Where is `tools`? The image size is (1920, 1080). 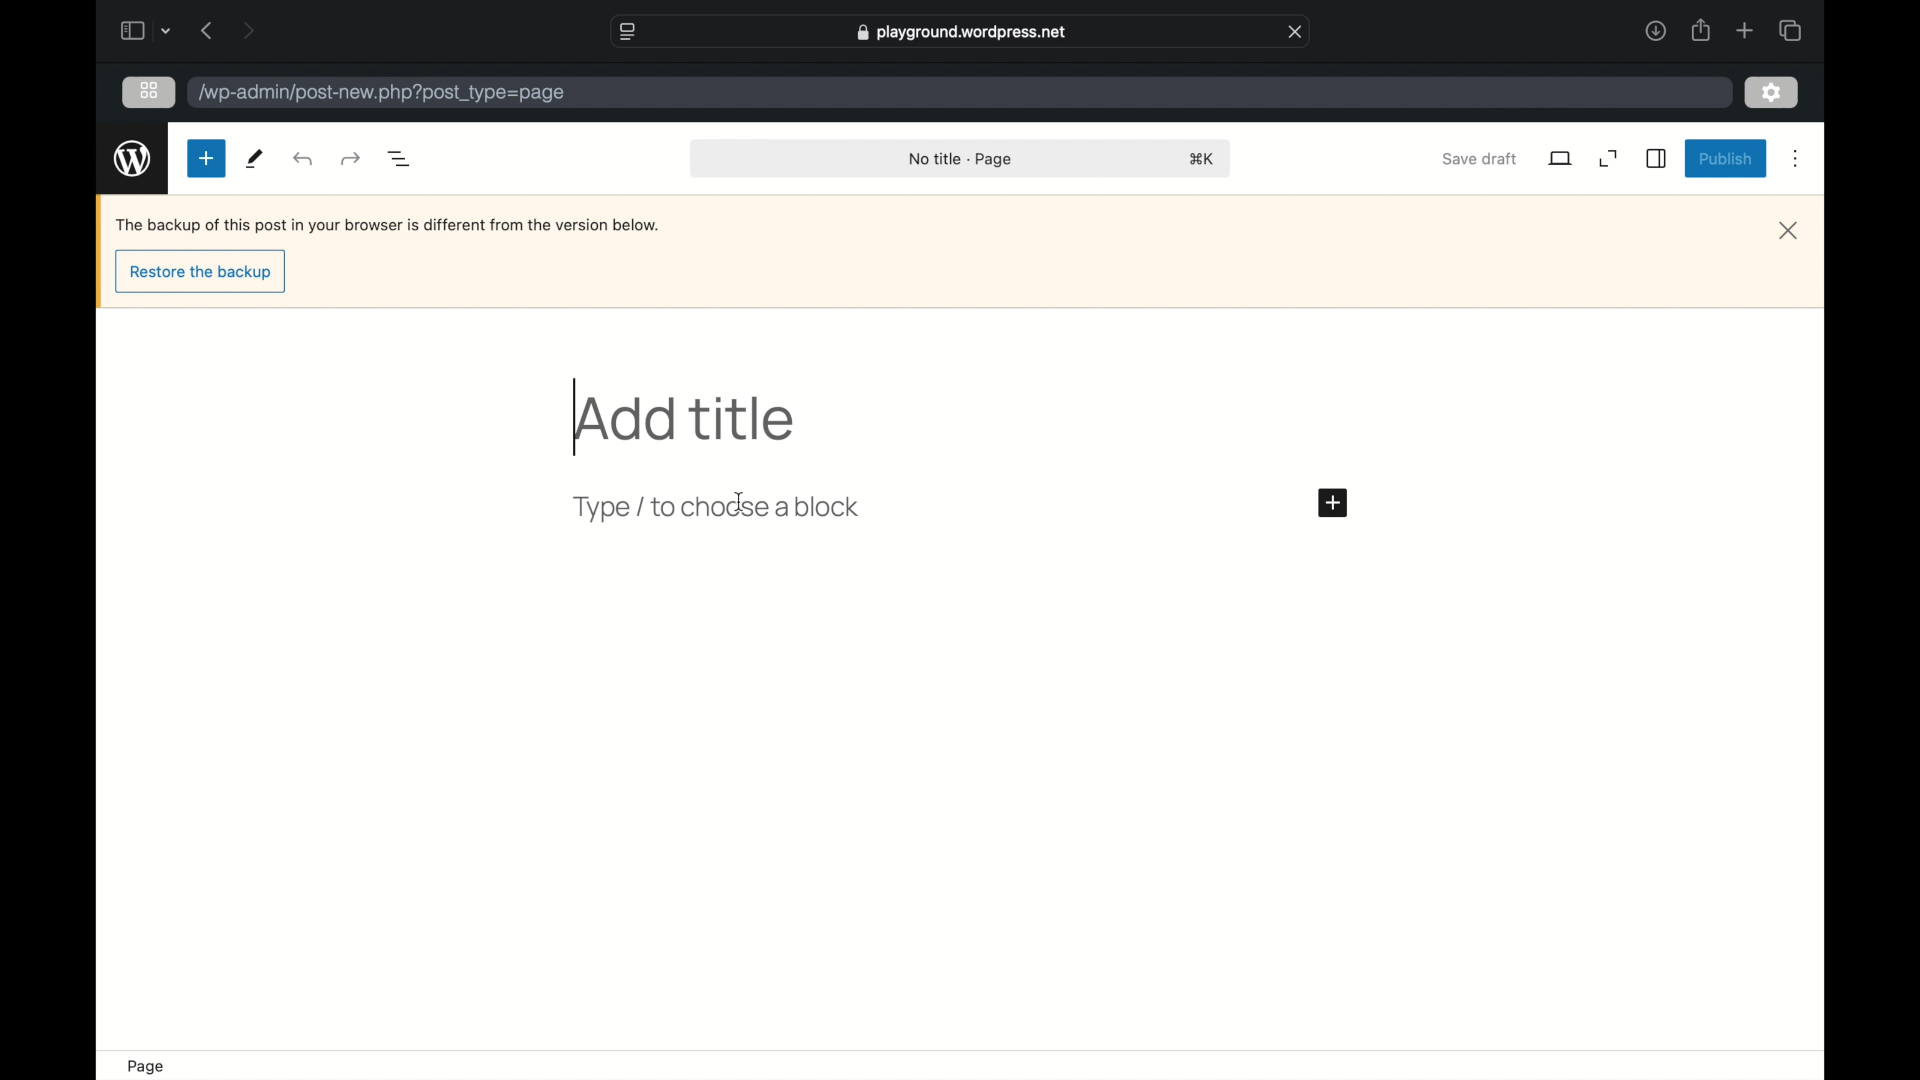 tools is located at coordinates (253, 159).